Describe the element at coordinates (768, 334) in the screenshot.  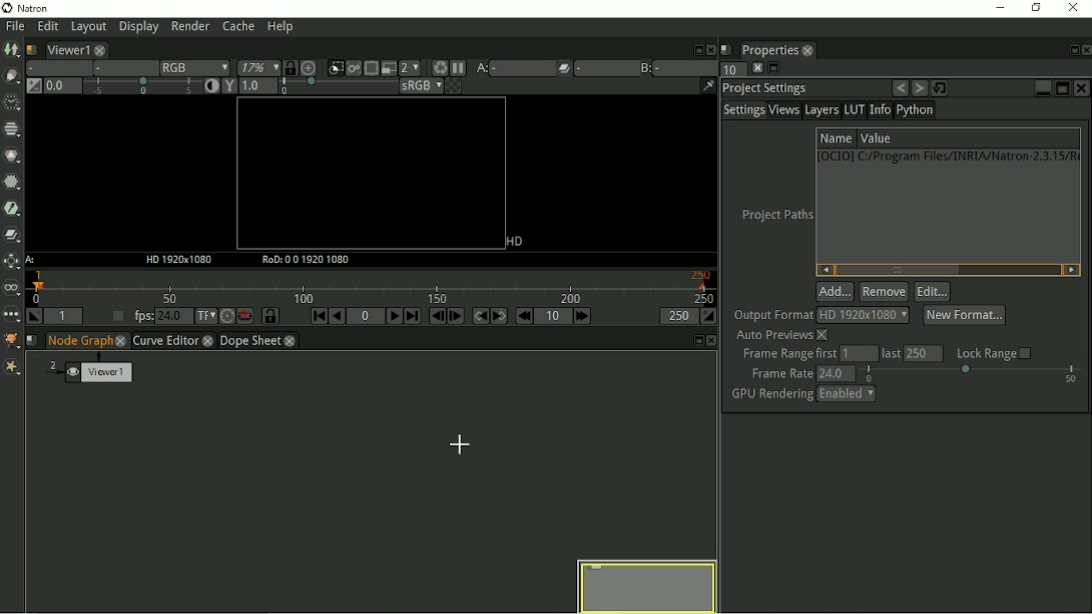
I see `Auto previews` at that location.